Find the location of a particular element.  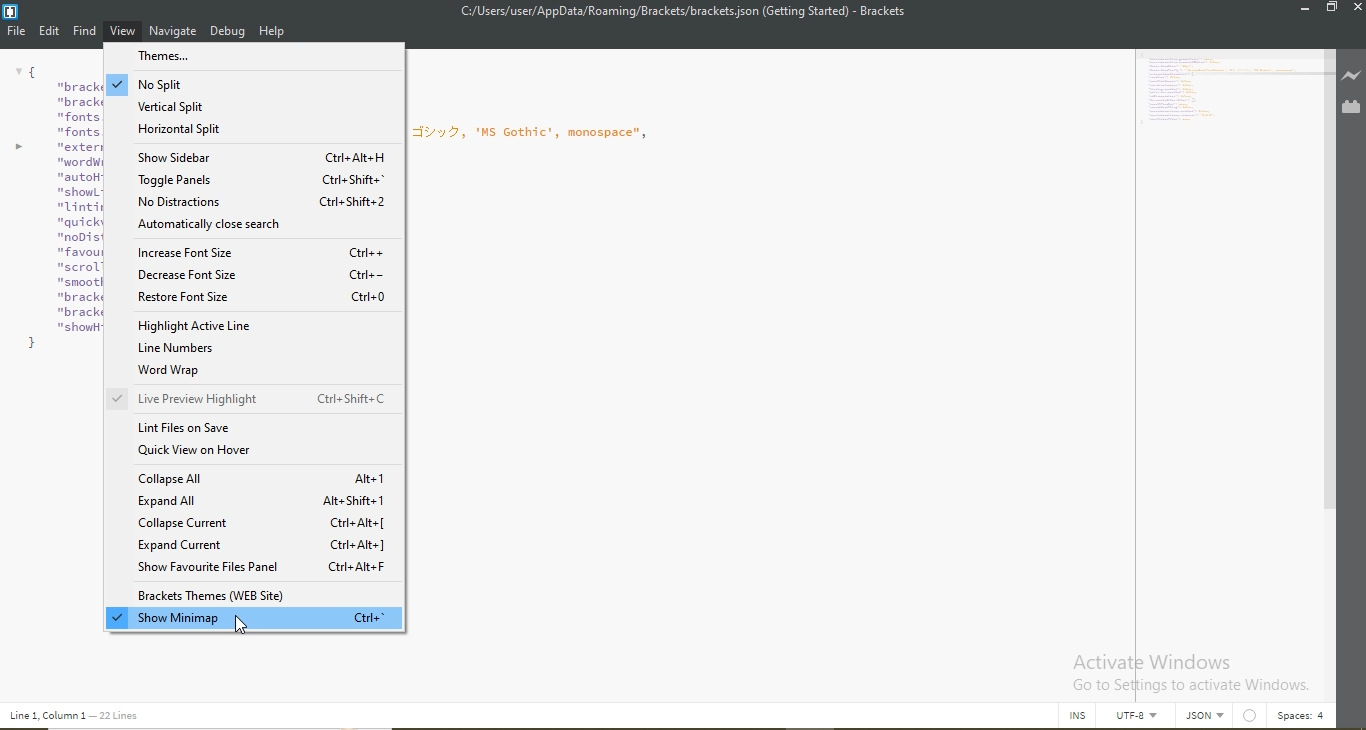

scroll bar is located at coordinates (1330, 325).